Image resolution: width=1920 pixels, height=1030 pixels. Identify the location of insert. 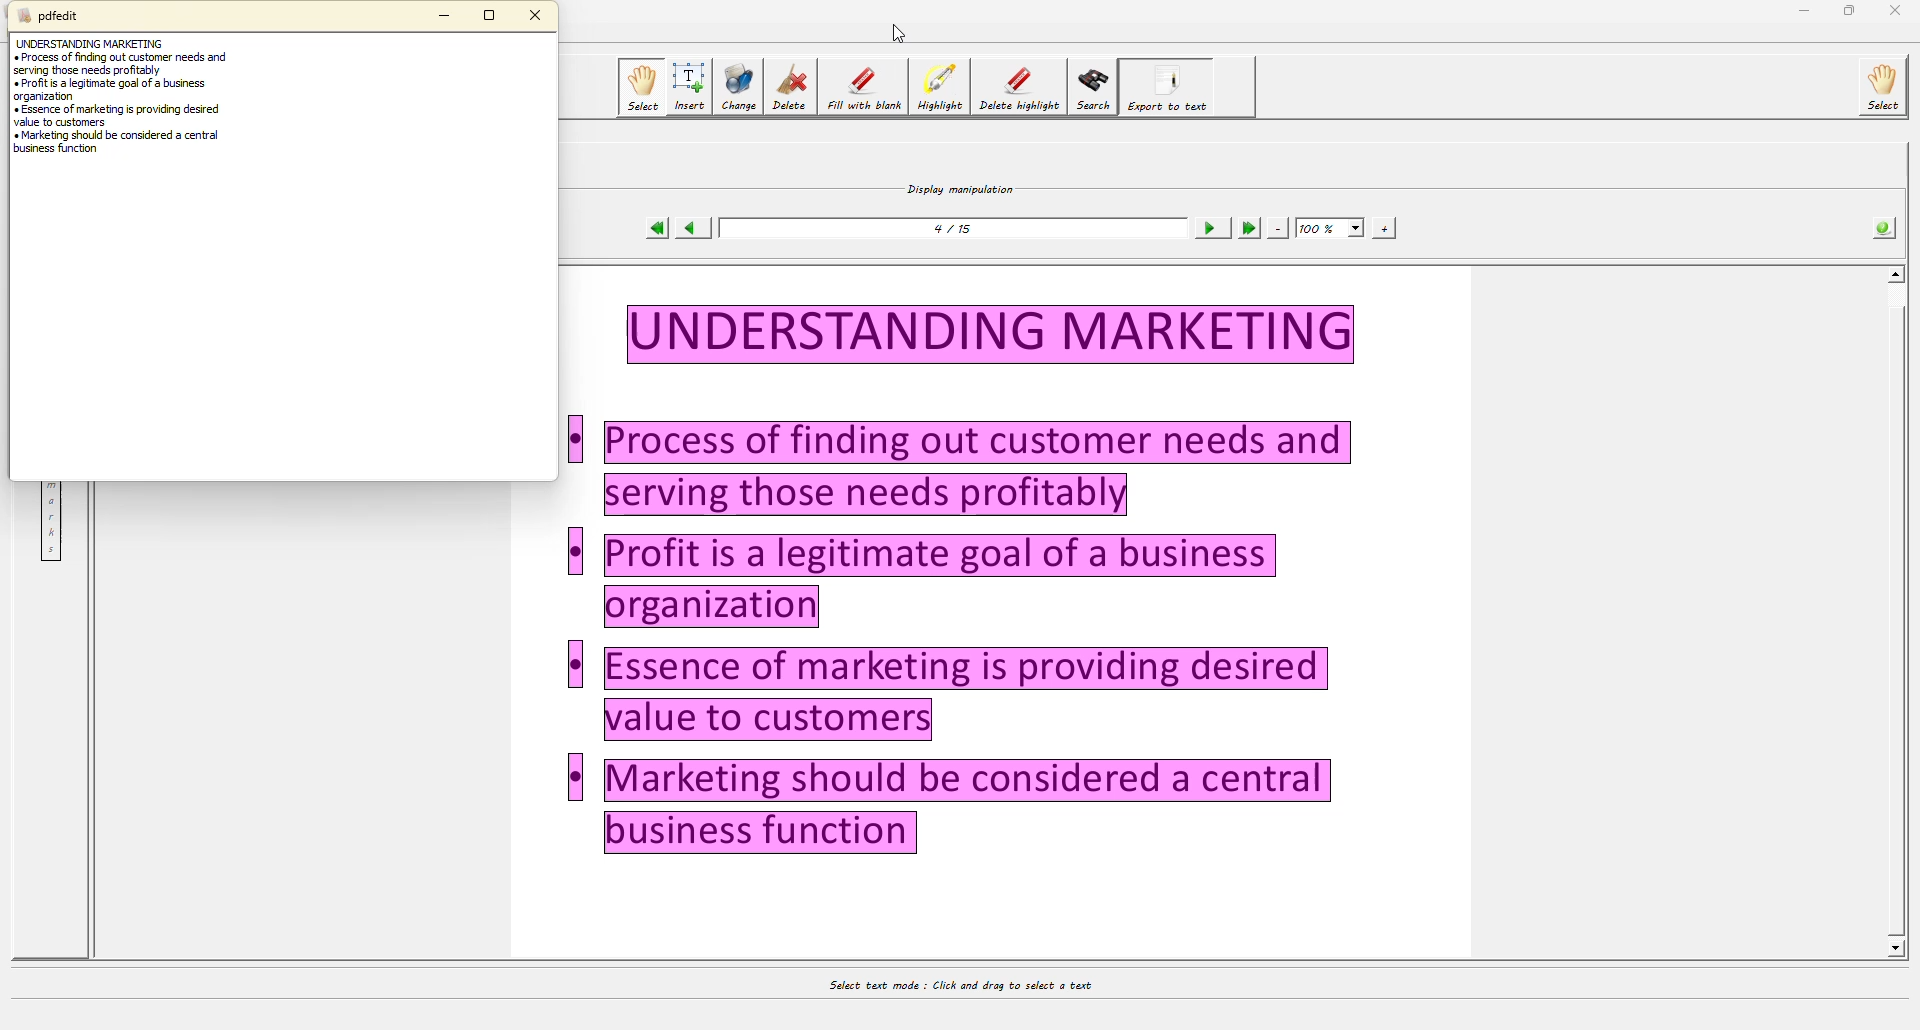
(689, 88).